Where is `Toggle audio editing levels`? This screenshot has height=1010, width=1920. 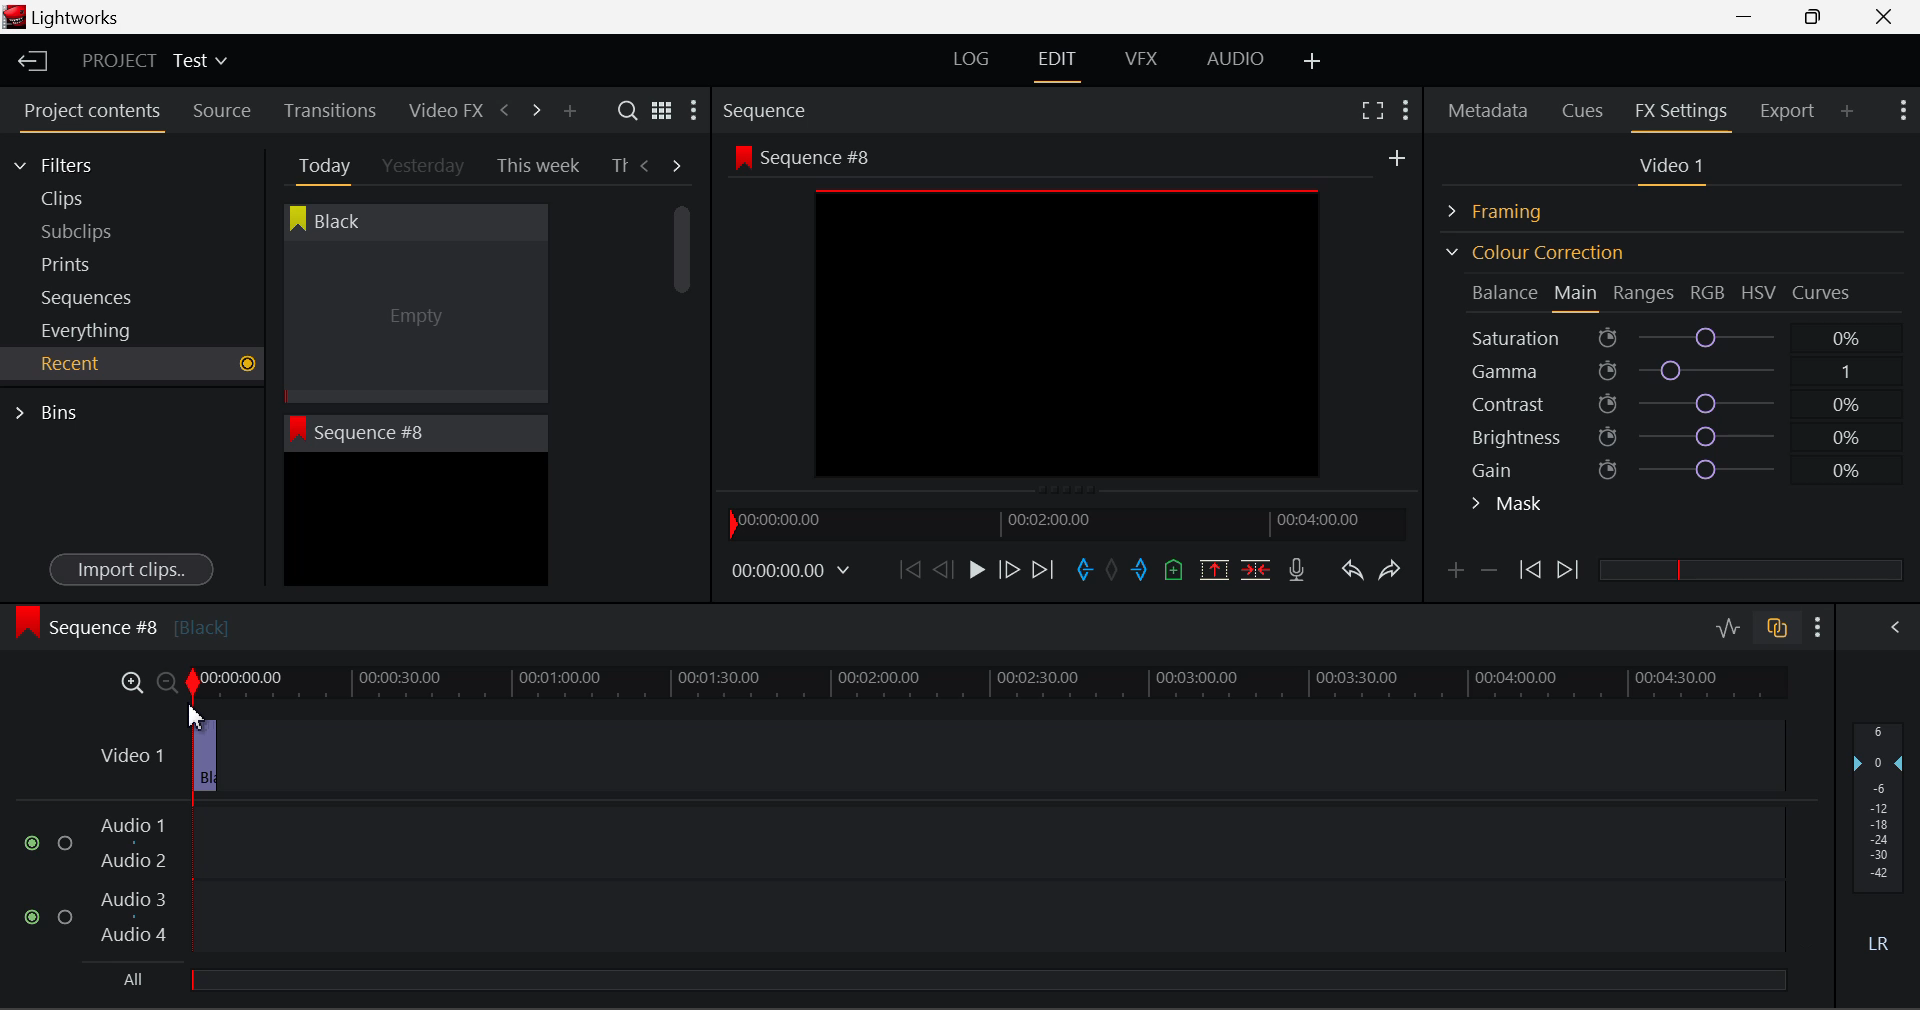 Toggle audio editing levels is located at coordinates (1730, 625).